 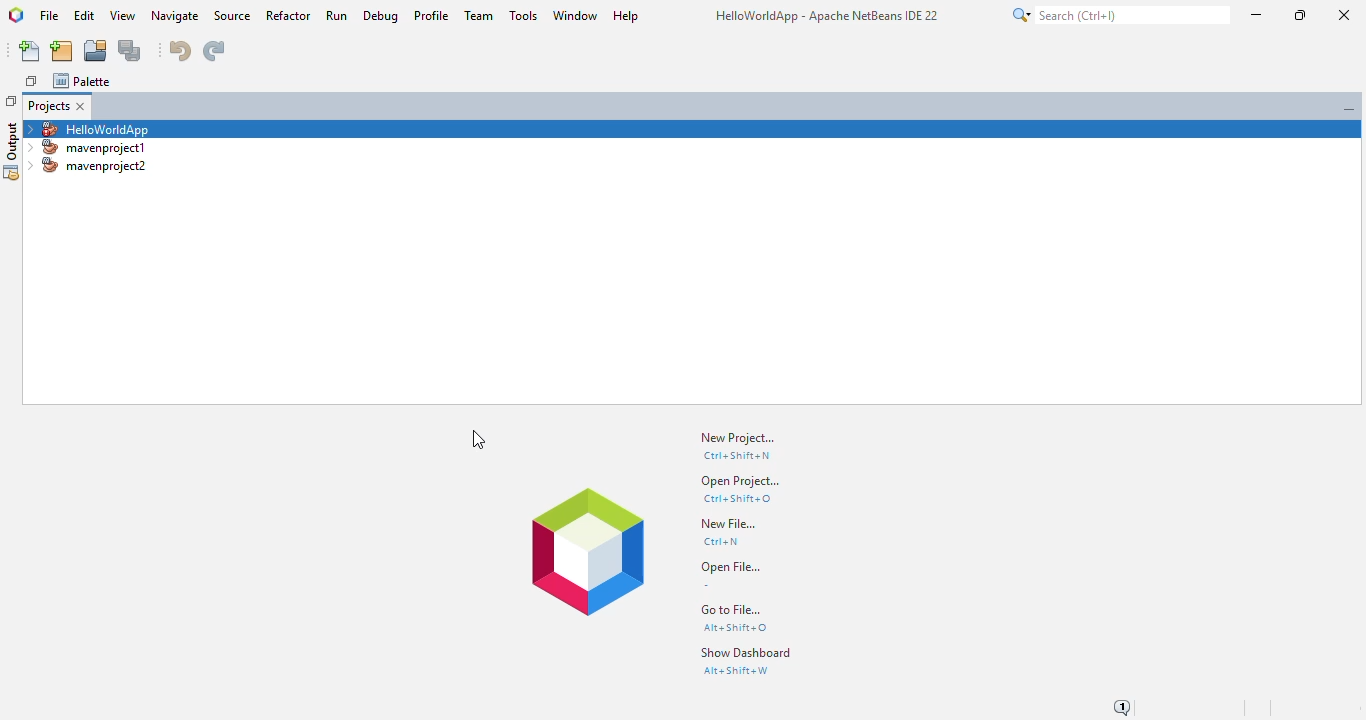 I want to click on open project, so click(x=96, y=50).